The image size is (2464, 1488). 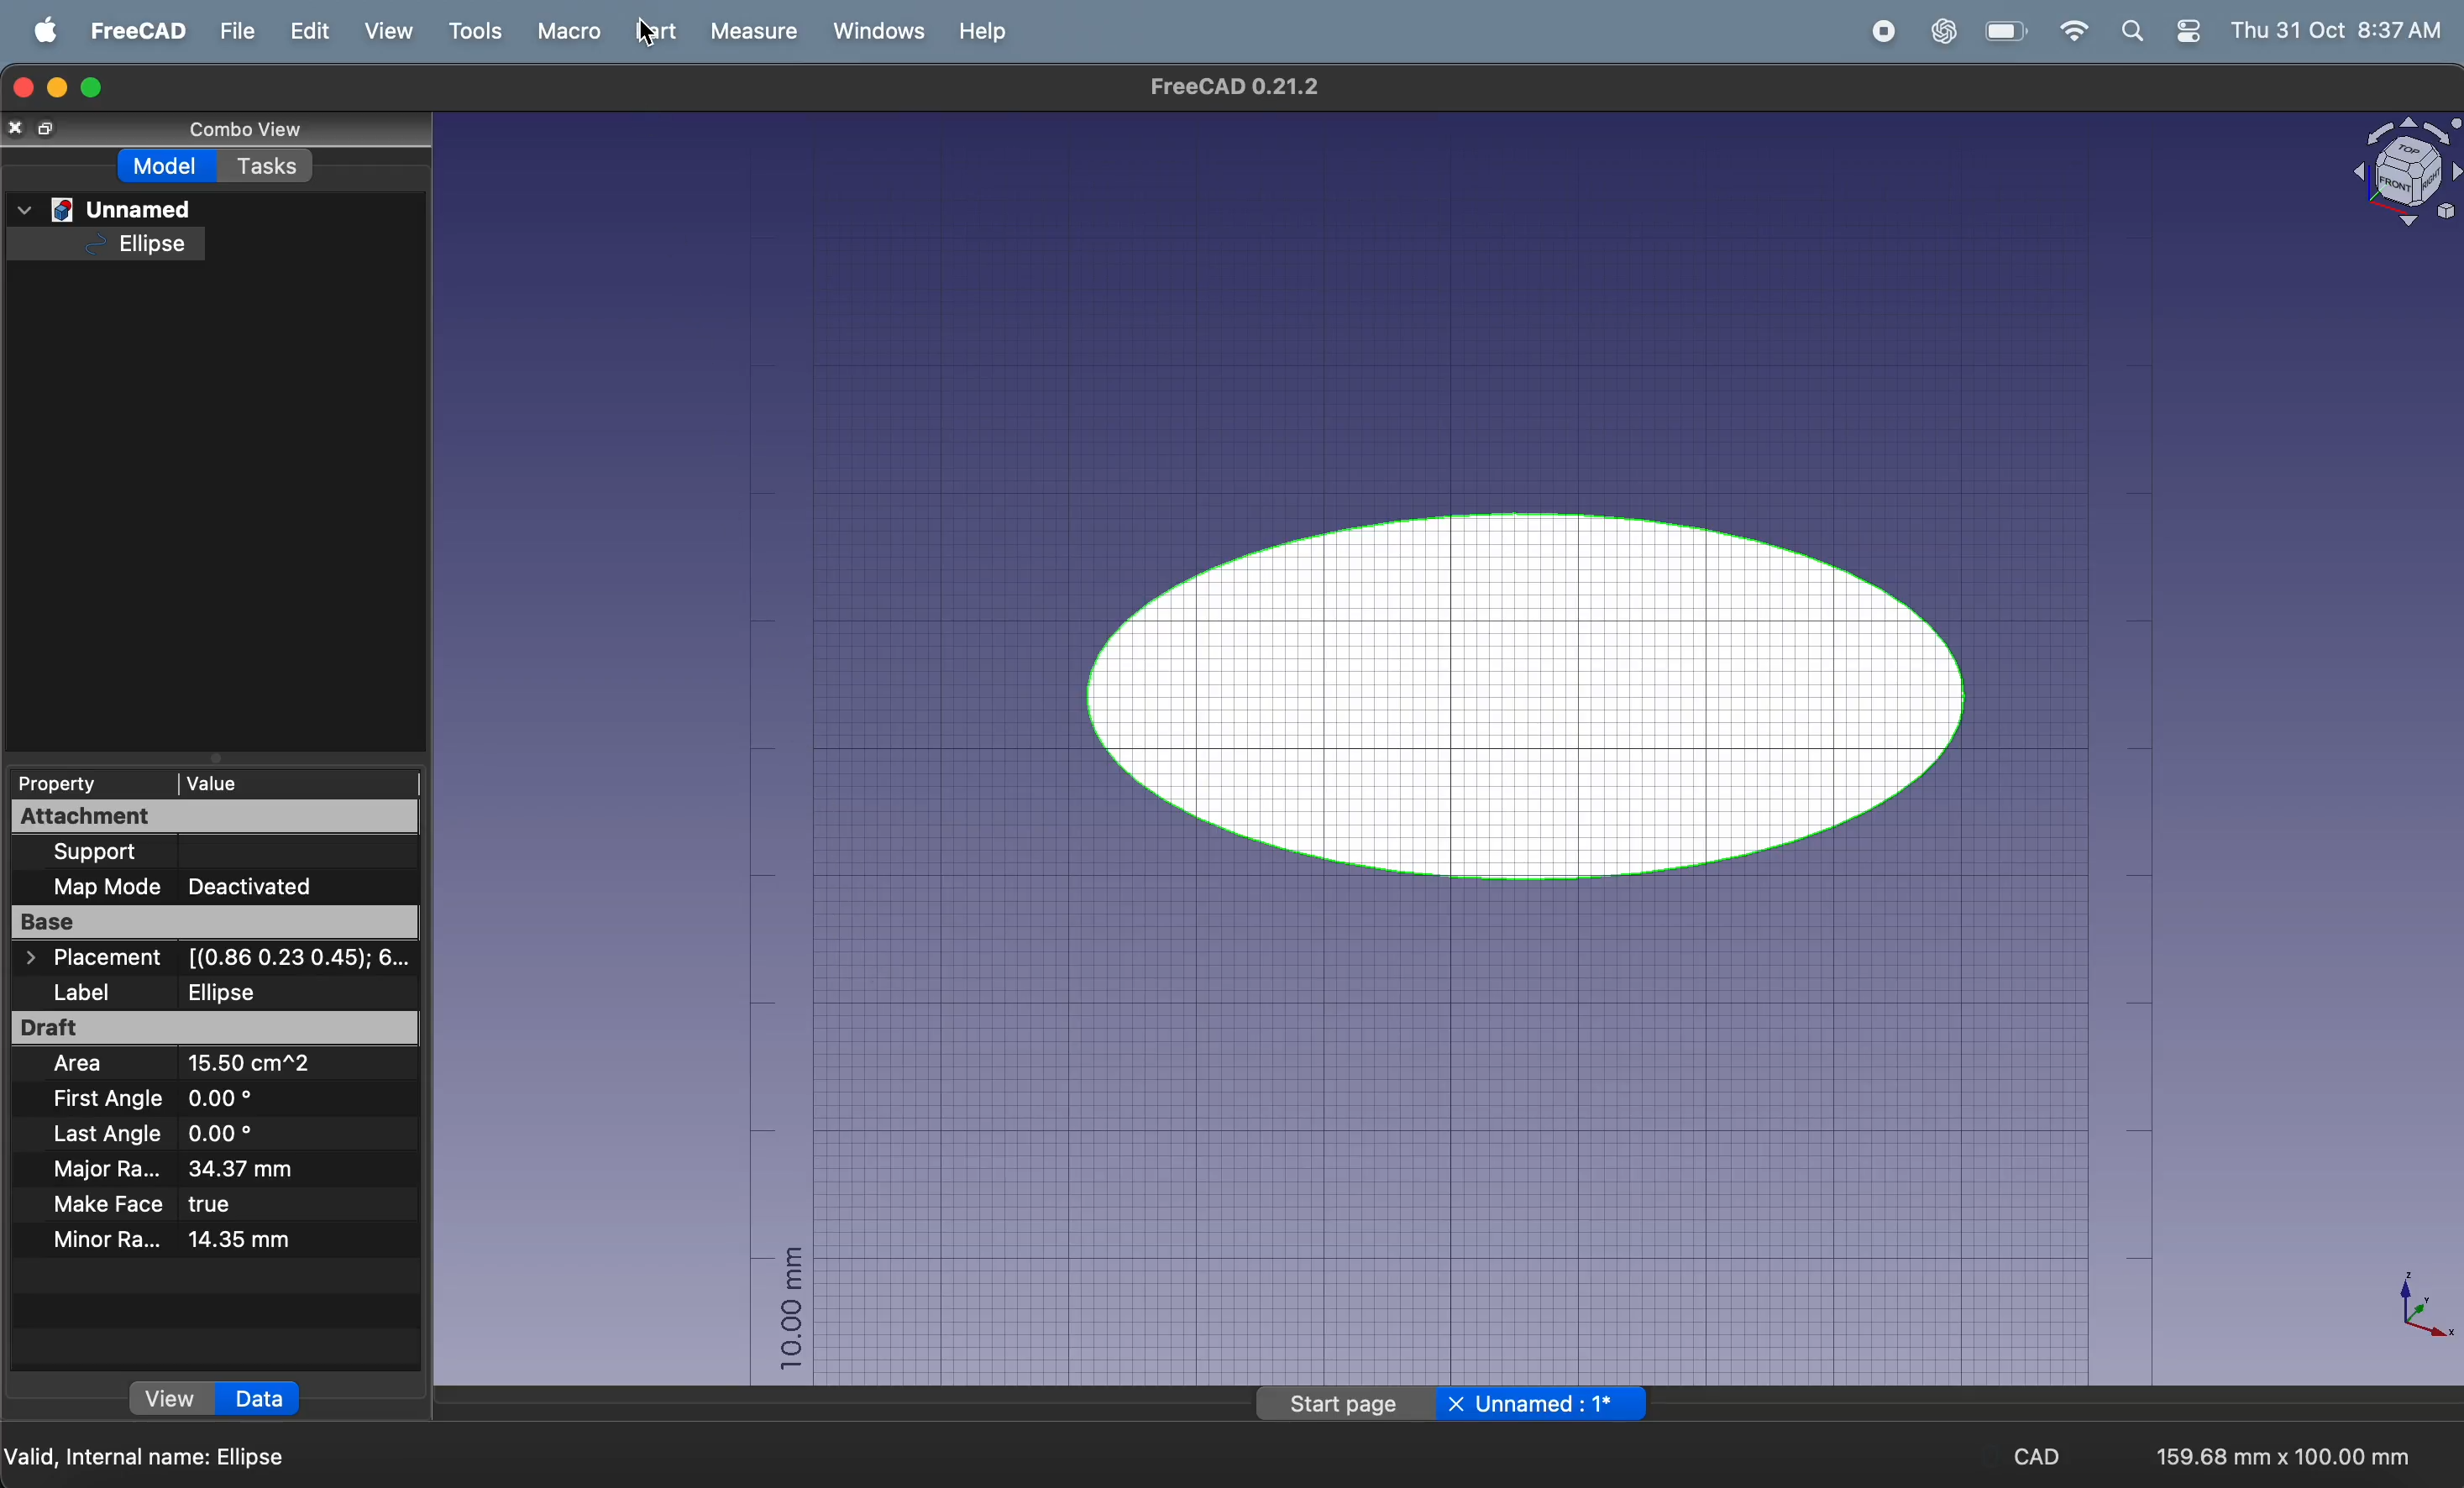 What do you see at coordinates (162, 171) in the screenshot?
I see `model` at bounding box center [162, 171].